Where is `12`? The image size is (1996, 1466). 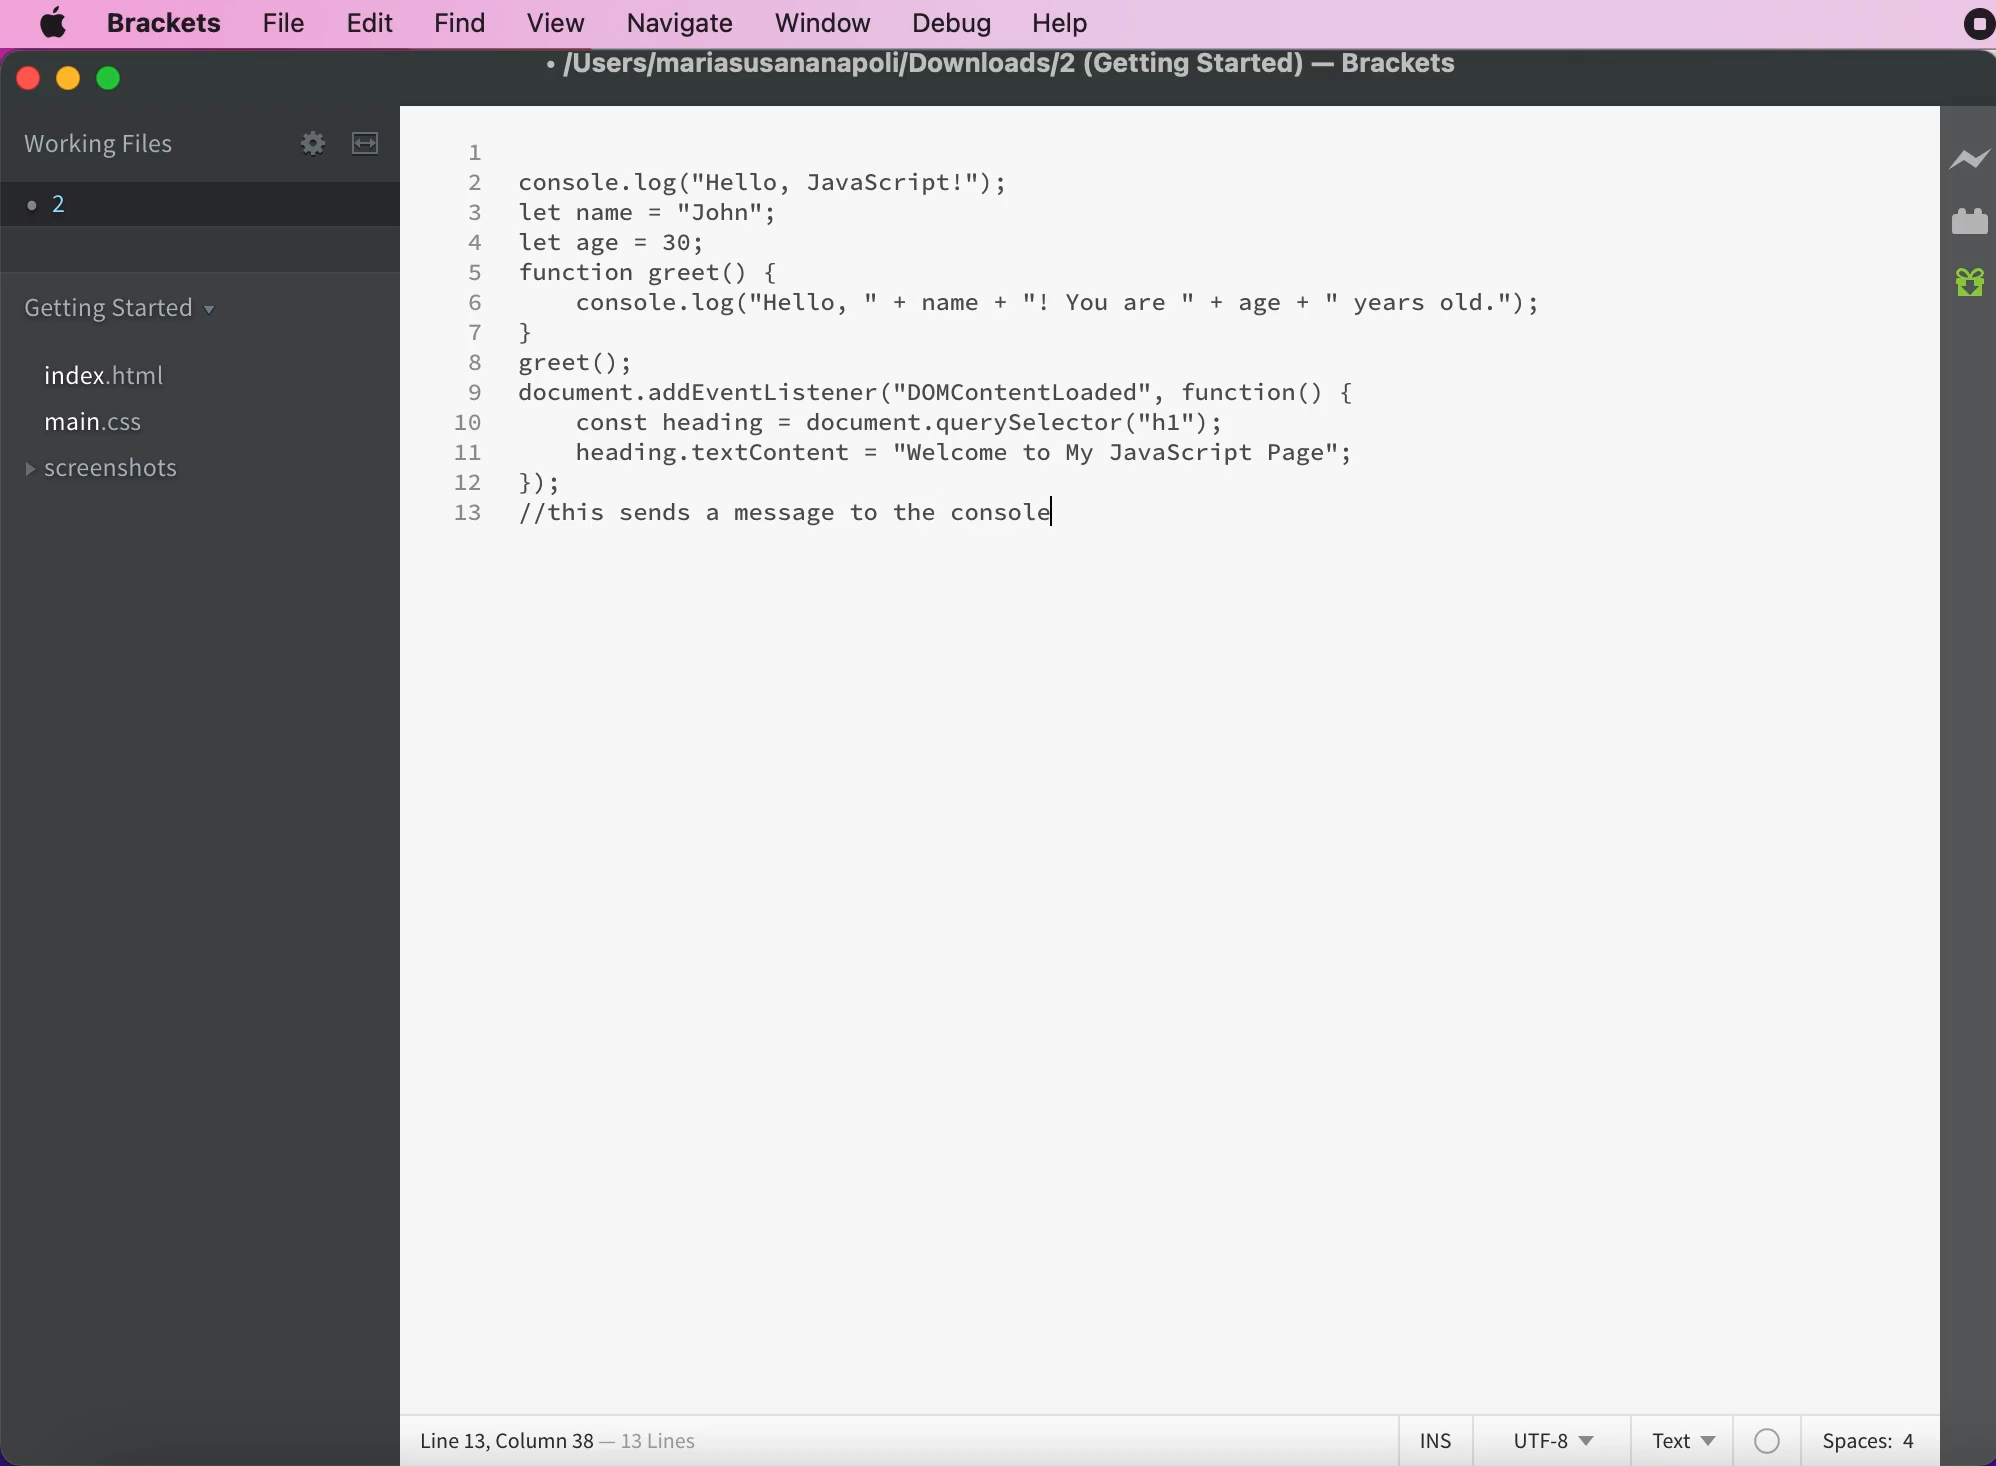
12 is located at coordinates (468, 482).